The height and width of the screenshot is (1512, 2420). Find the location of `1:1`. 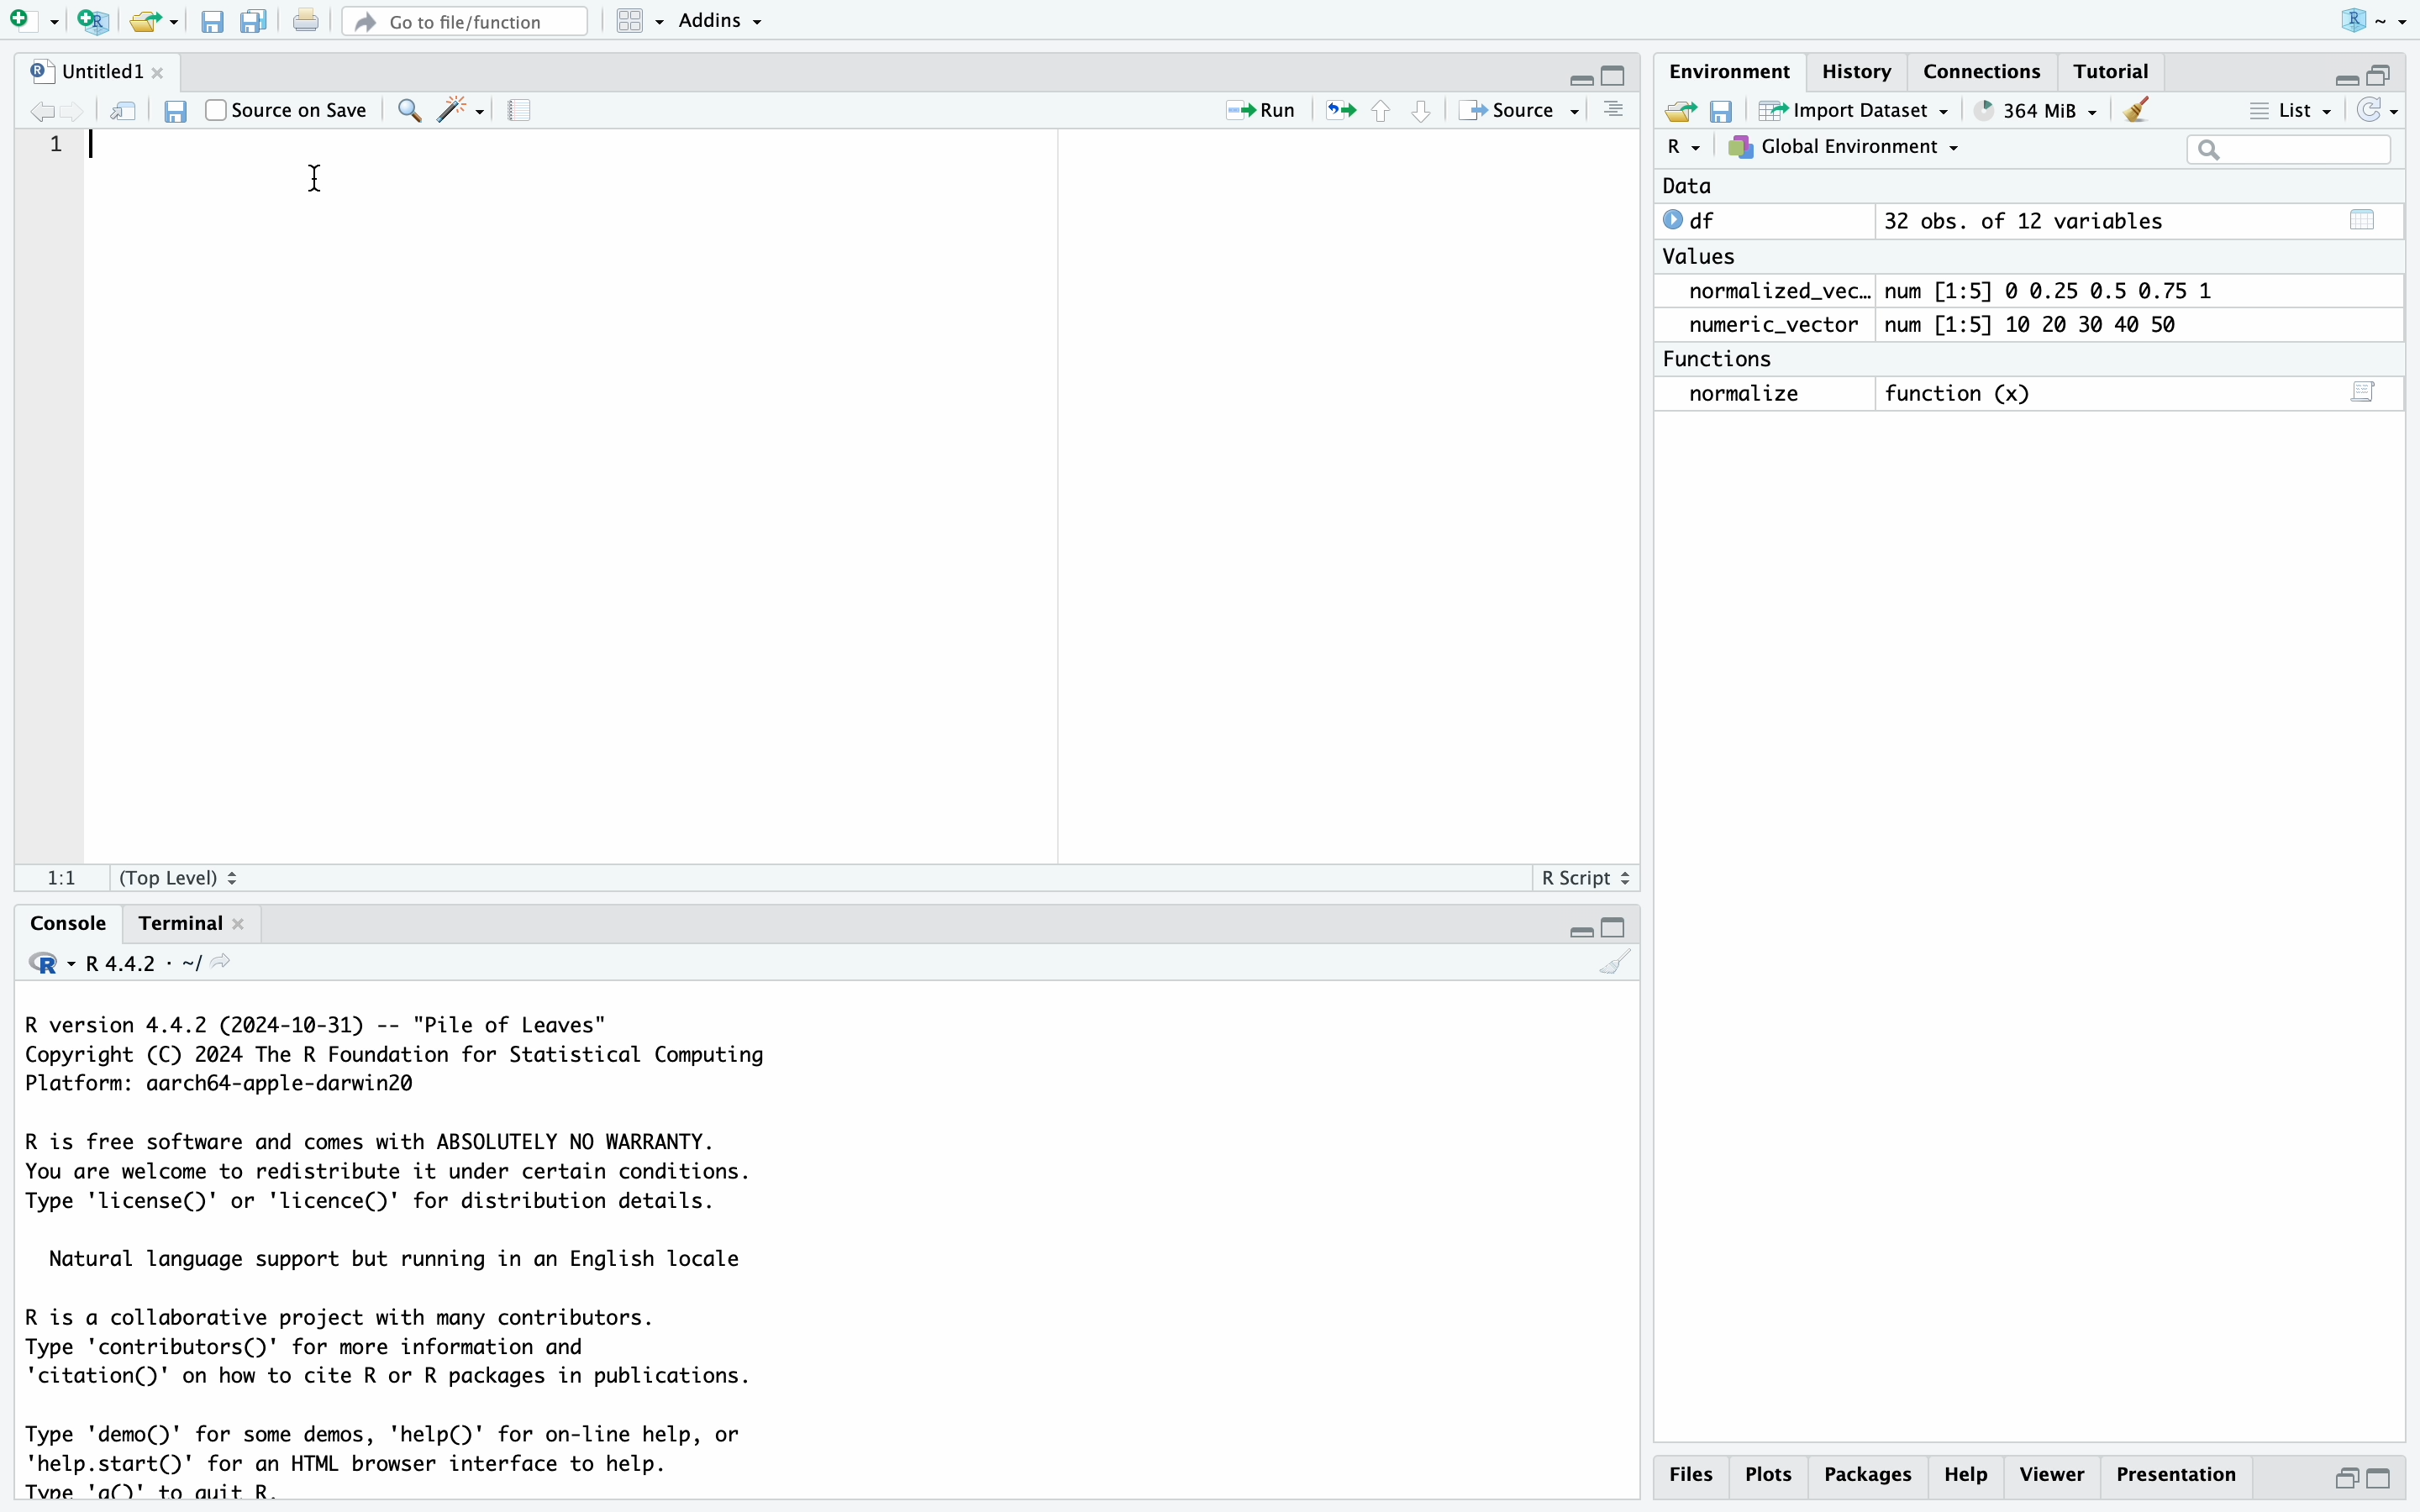

1:1 is located at coordinates (60, 881).